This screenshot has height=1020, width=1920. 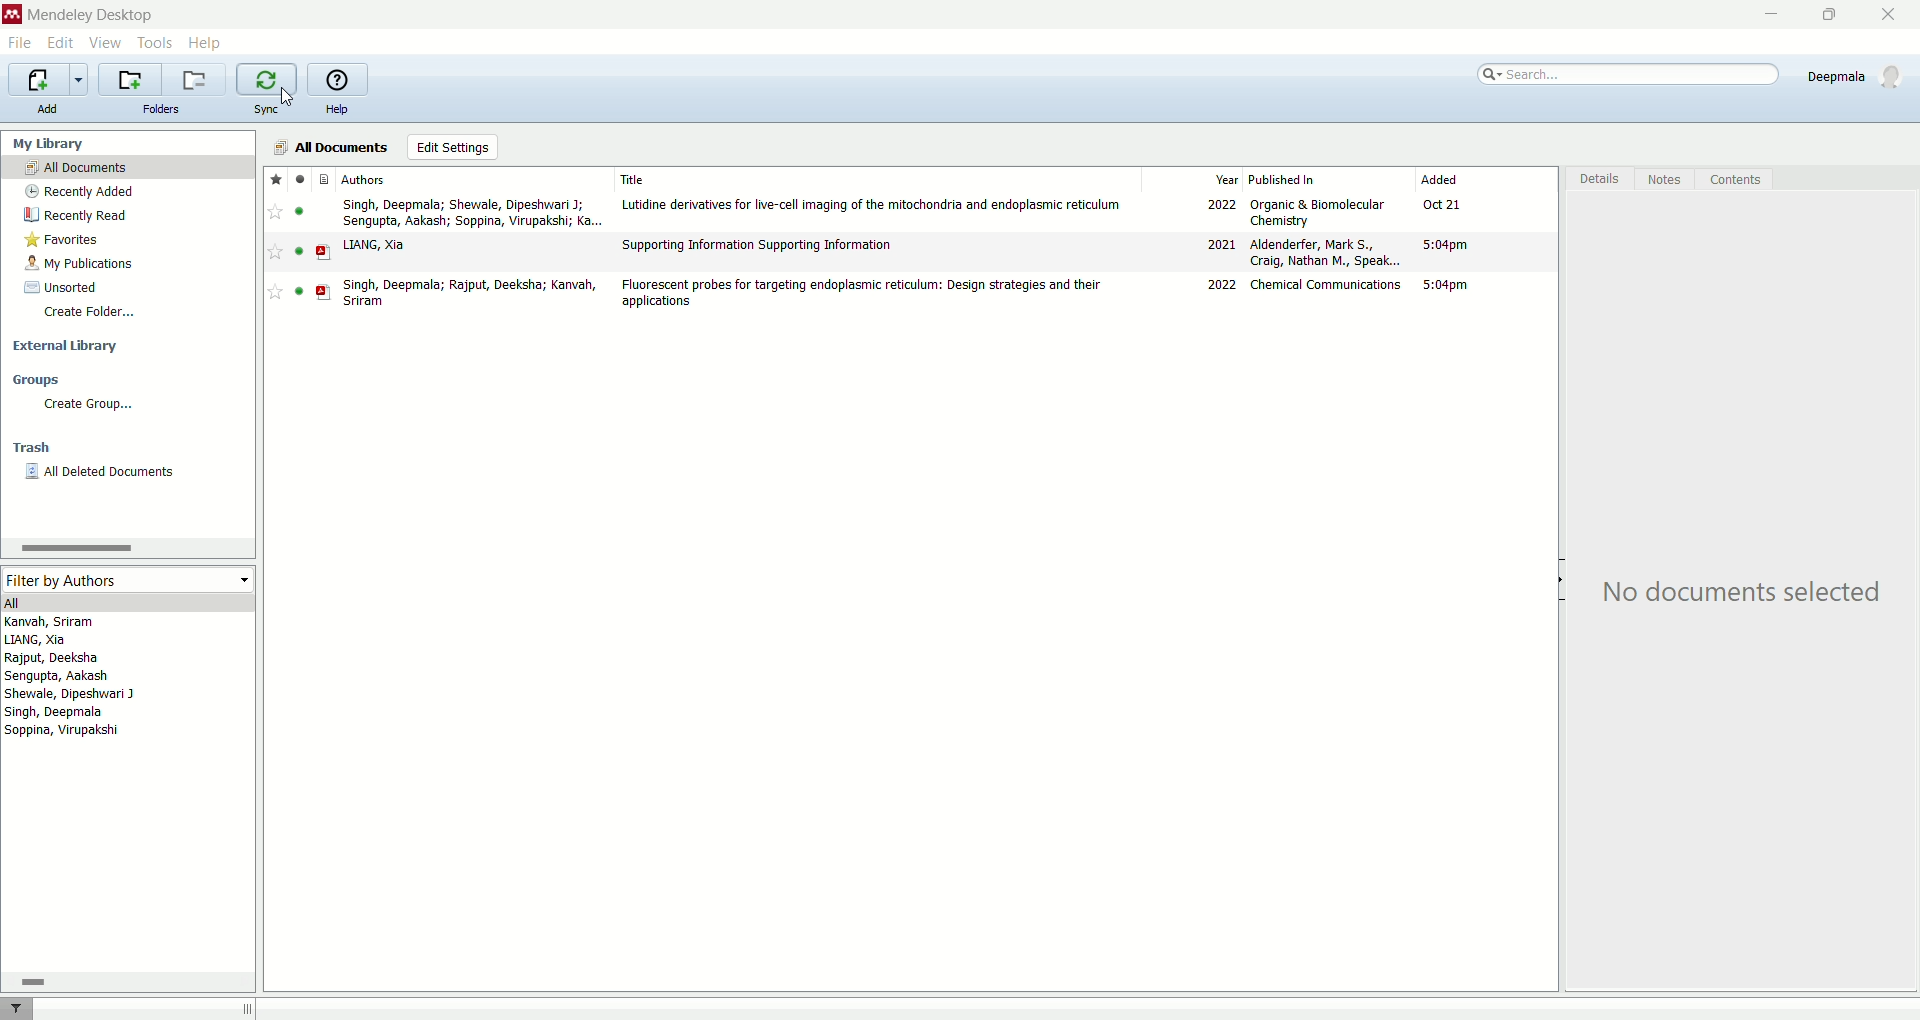 What do you see at coordinates (60, 239) in the screenshot?
I see `favorites` at bounding box center [60, 239].